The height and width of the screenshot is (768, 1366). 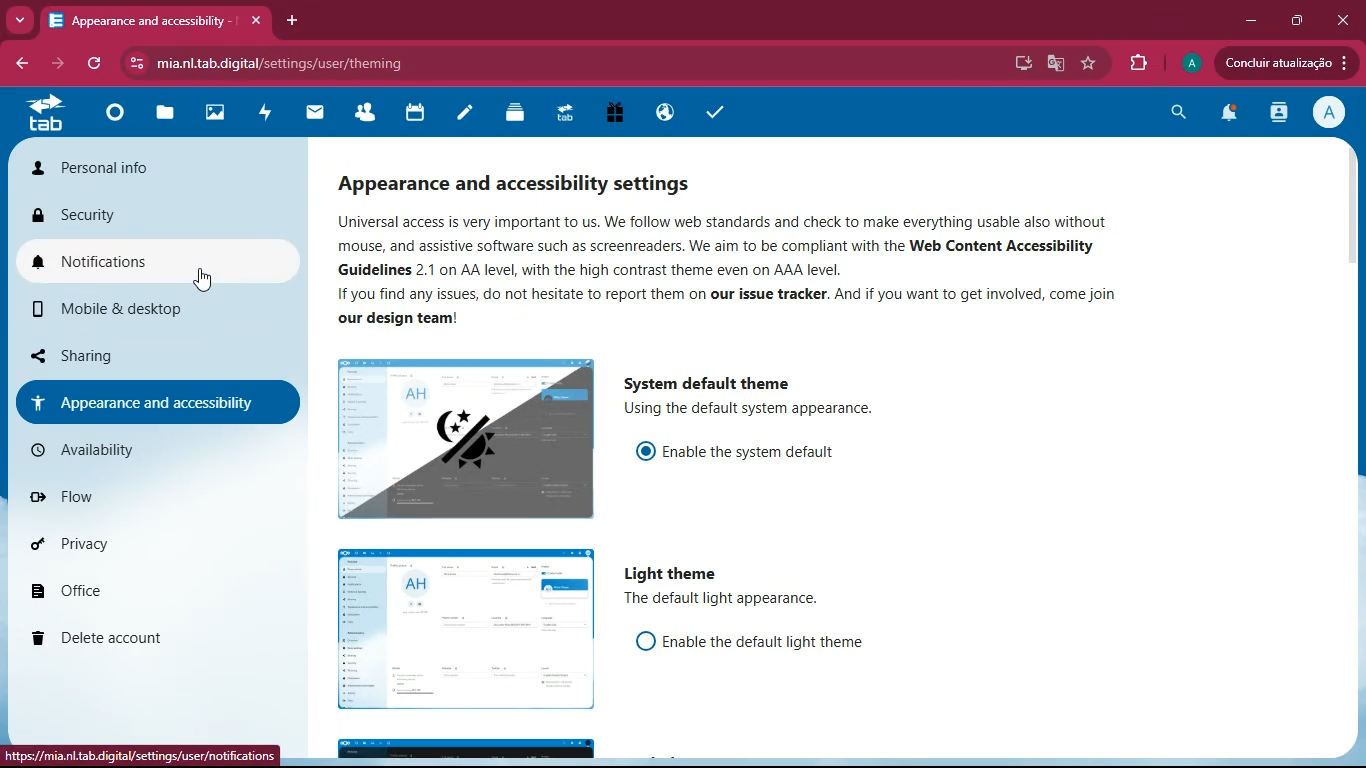 What do you see at coordinates (147, 448) in the screenshot?
I see `availability` at bounding box center [147, 448].